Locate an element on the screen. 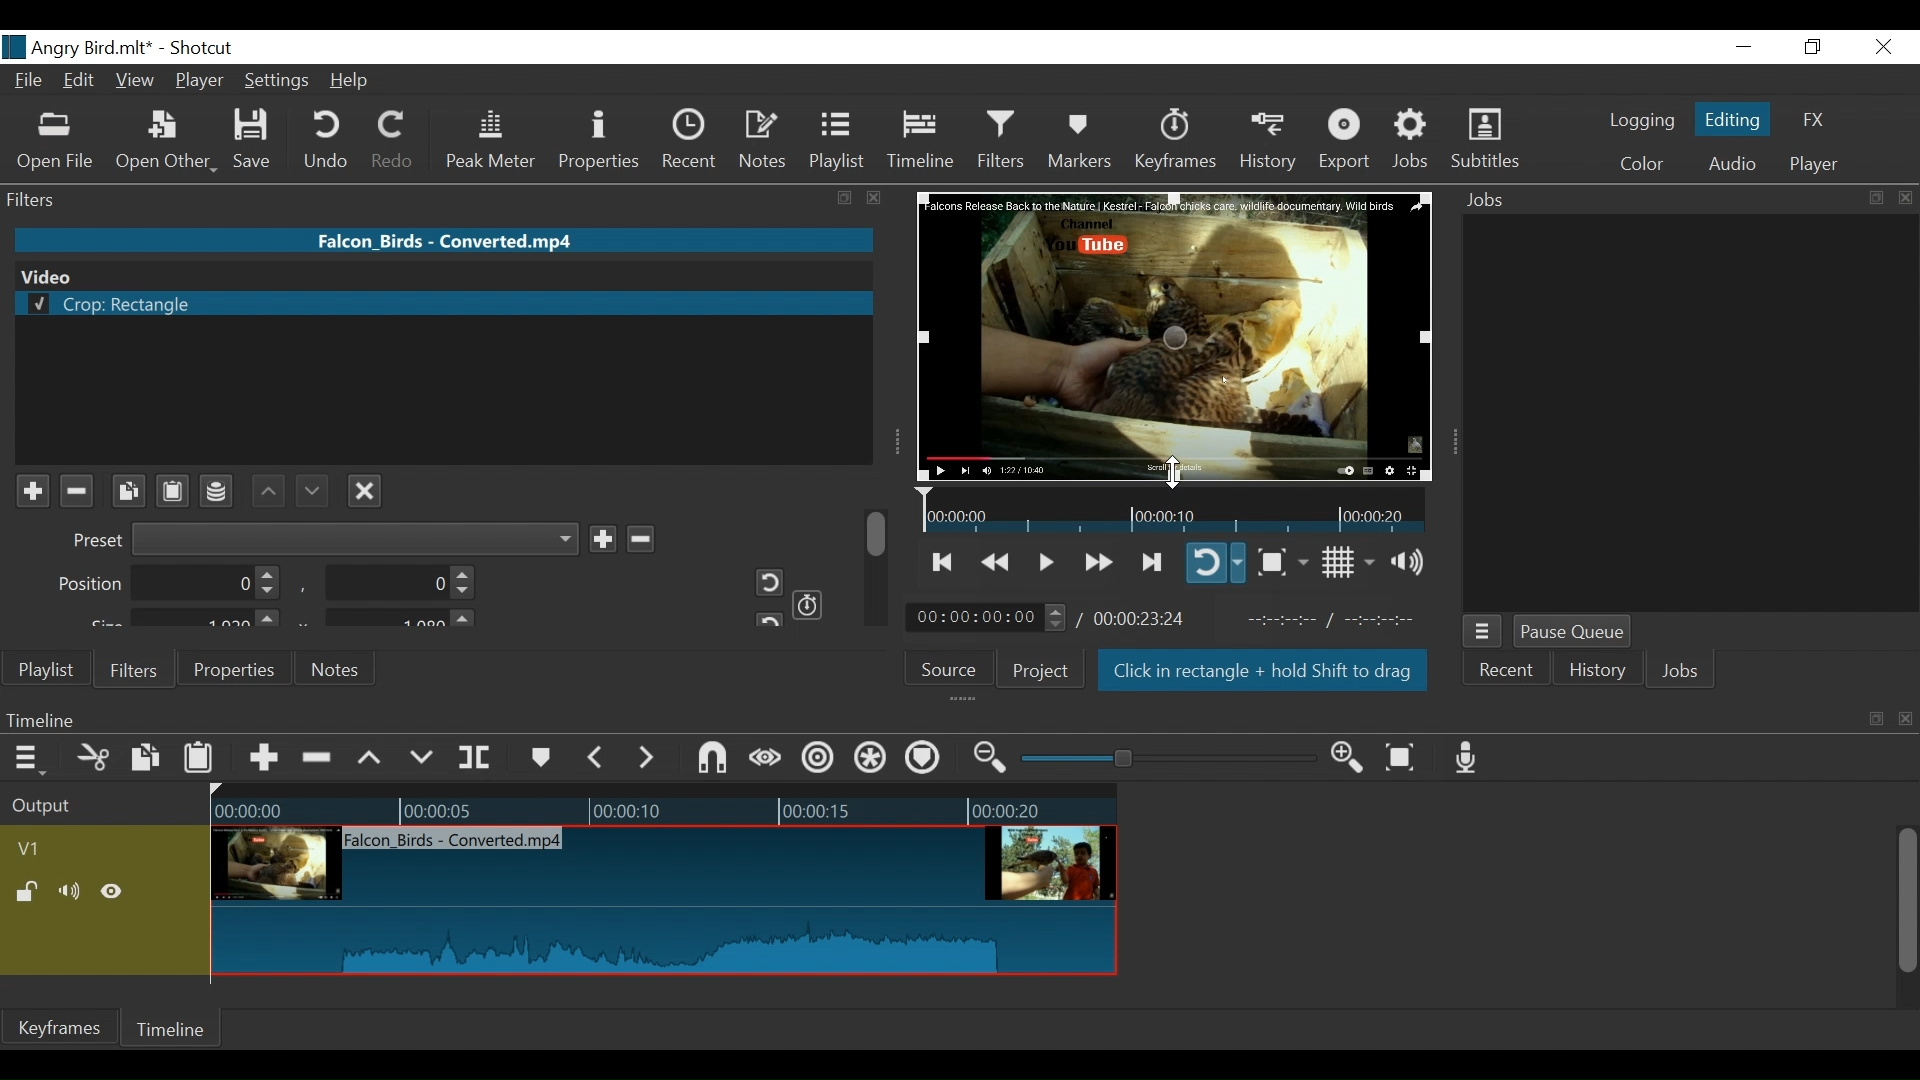  Copy is located at coordinates (148, 761).